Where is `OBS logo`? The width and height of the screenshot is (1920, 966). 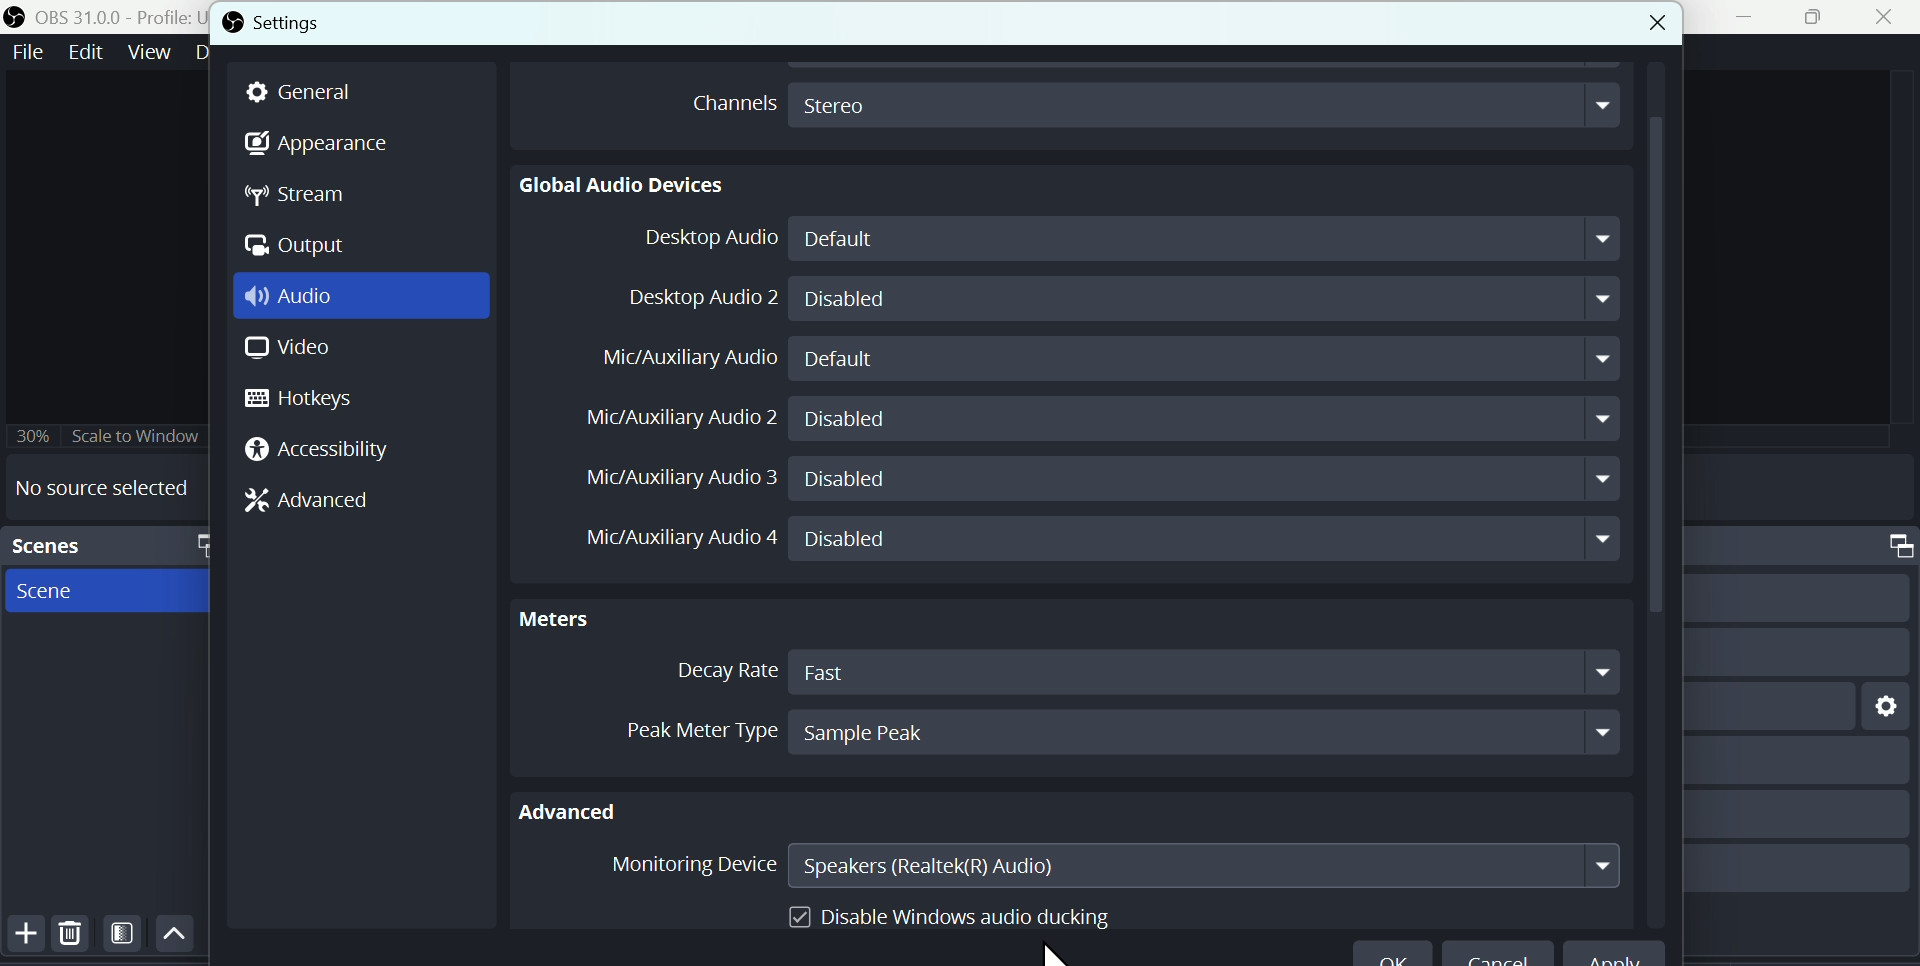
OBS logo is located at coordinates (17, 16).